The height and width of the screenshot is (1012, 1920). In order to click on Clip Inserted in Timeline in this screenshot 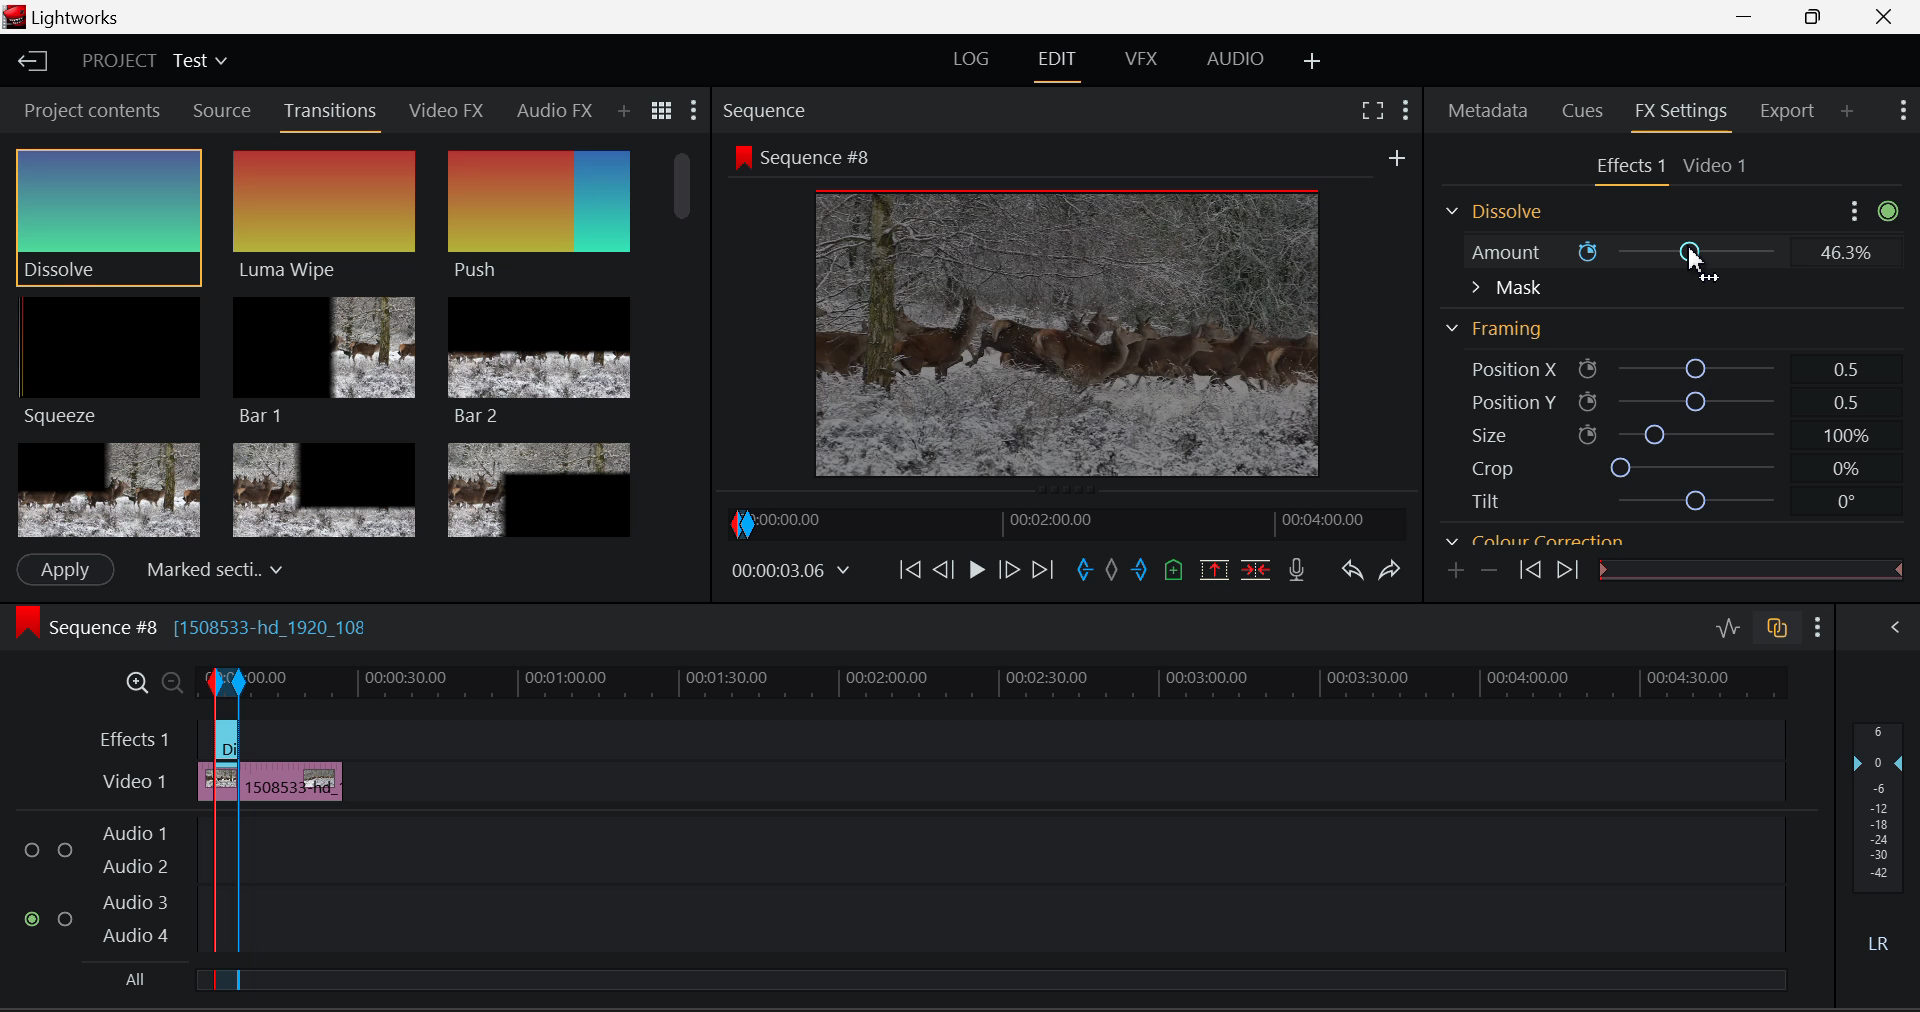, I will do `click(293, 778)`.